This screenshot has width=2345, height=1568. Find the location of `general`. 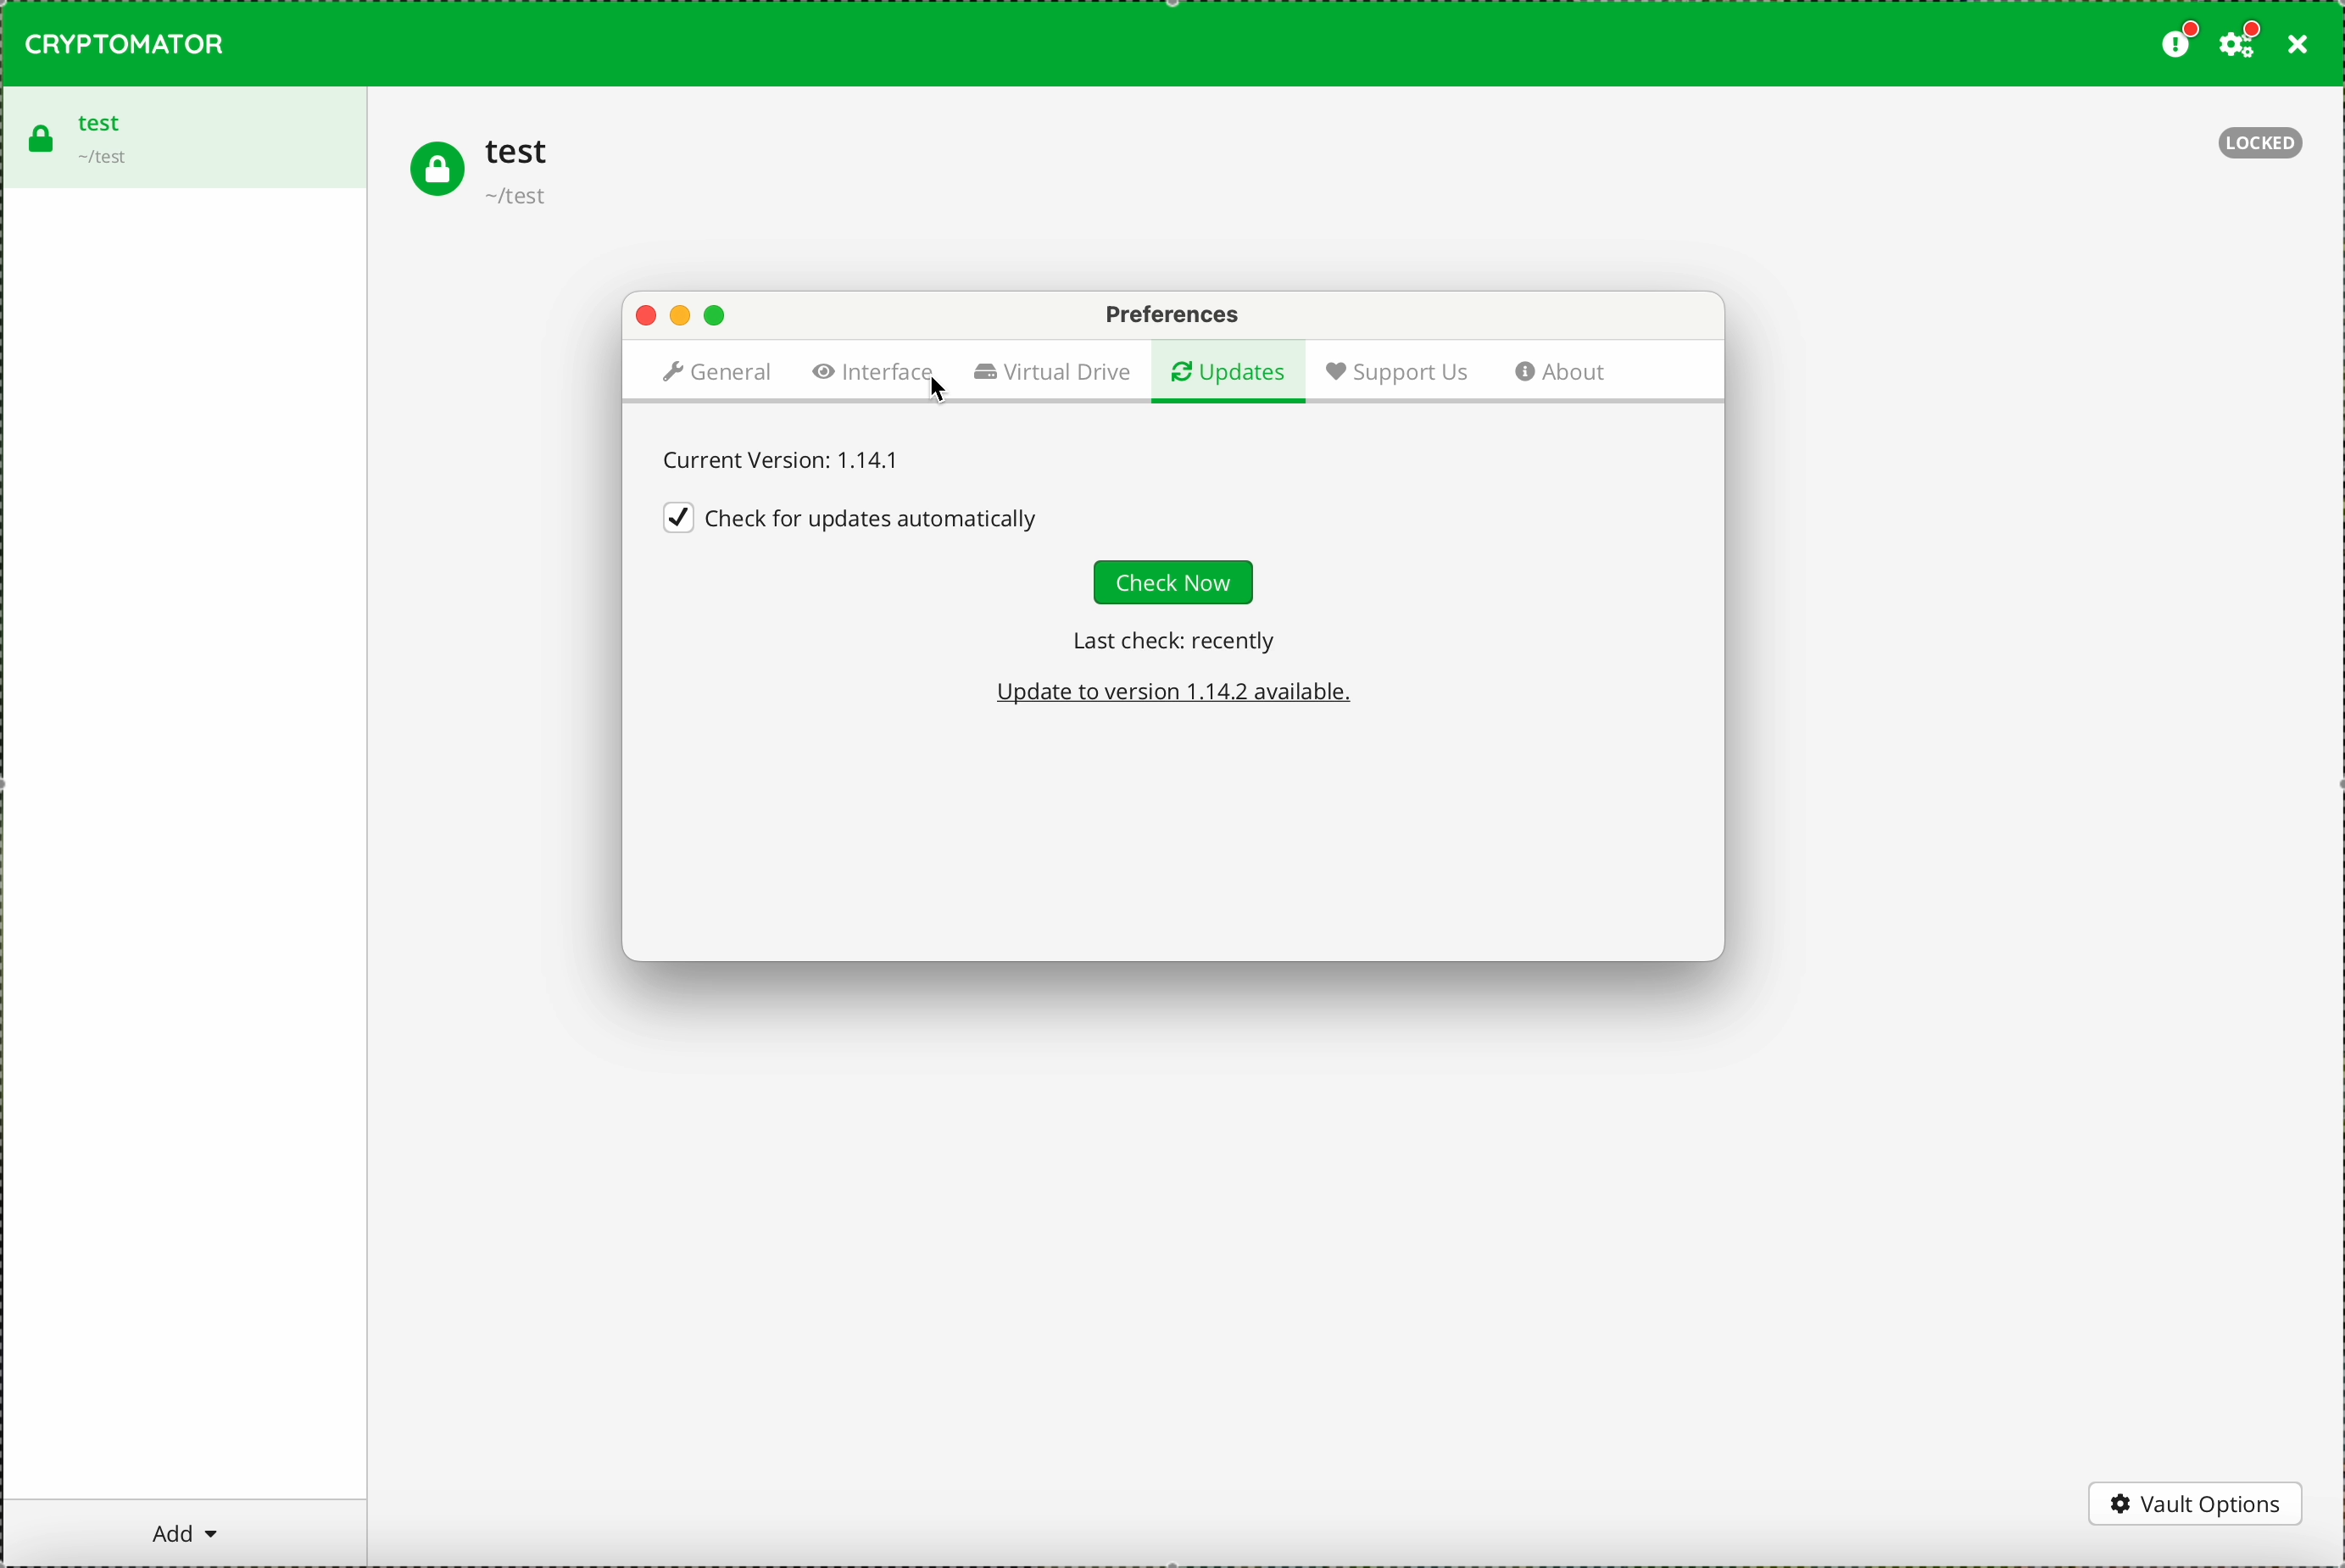

general is located at coordinates (714, 374).